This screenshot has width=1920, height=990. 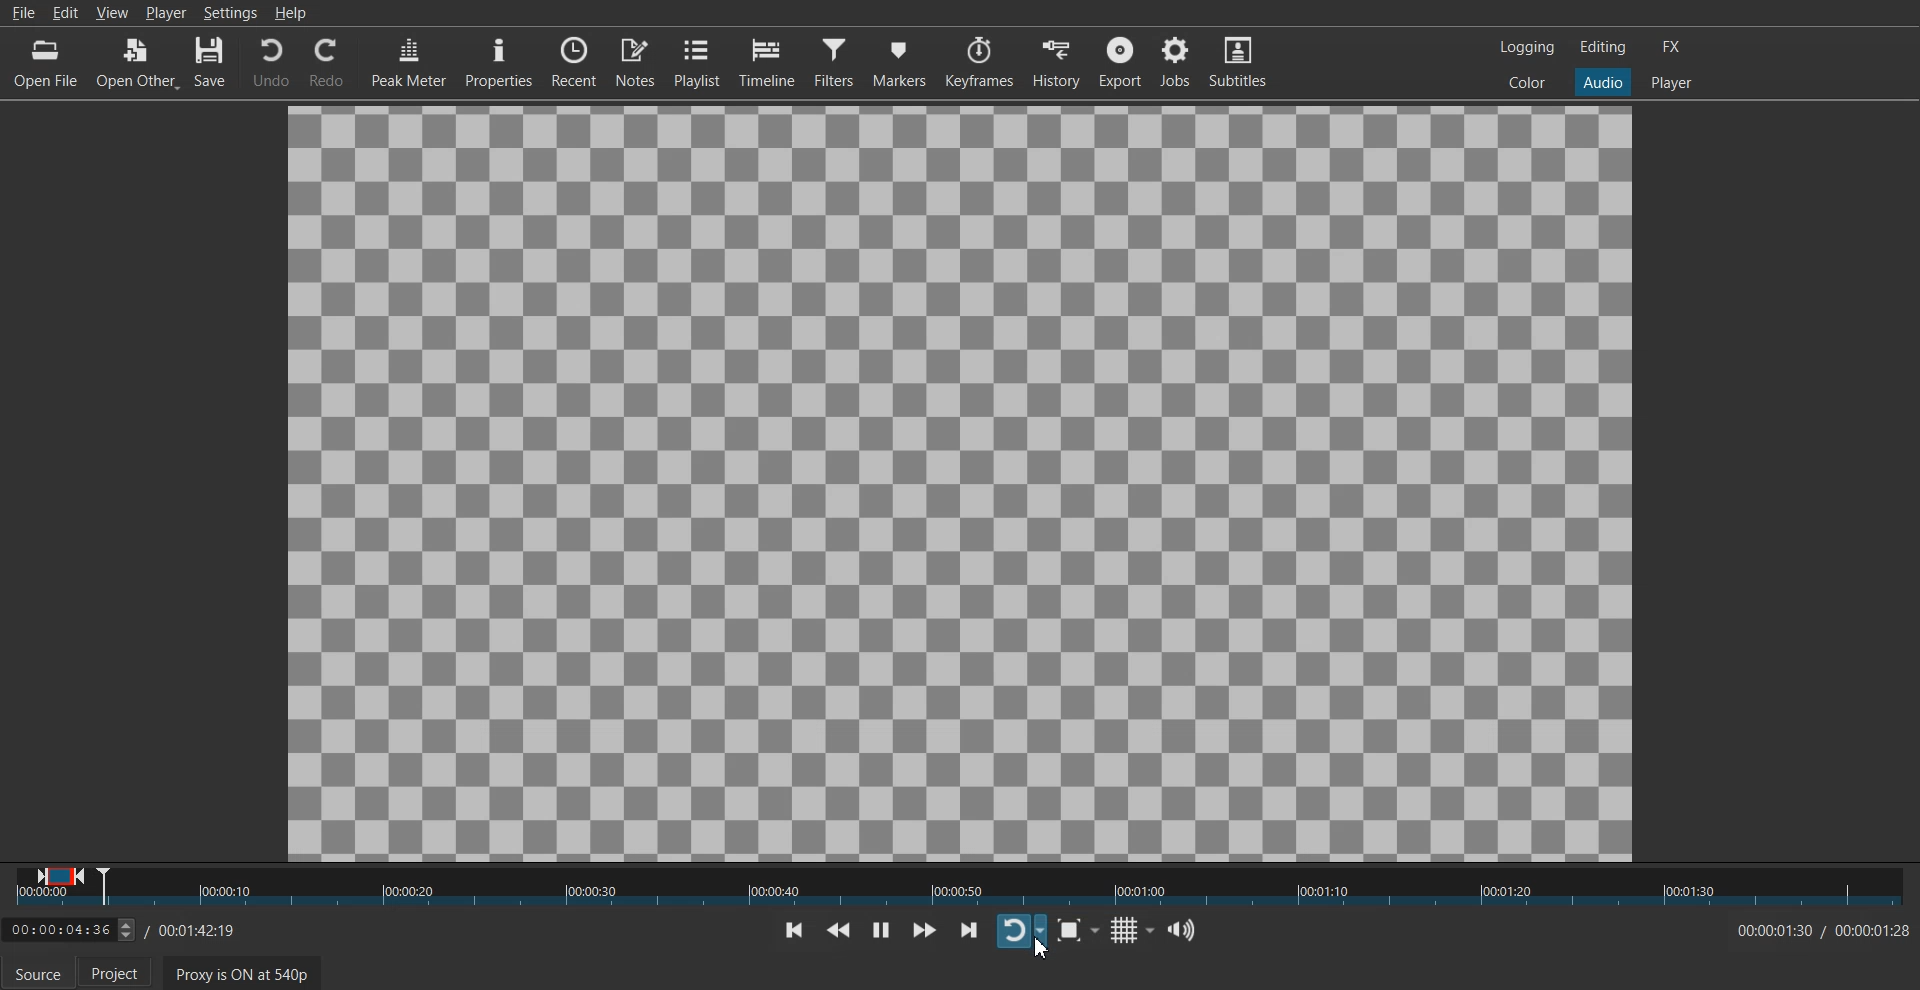 I want to click on Toggle grid display, so click(x=1131, y=929).